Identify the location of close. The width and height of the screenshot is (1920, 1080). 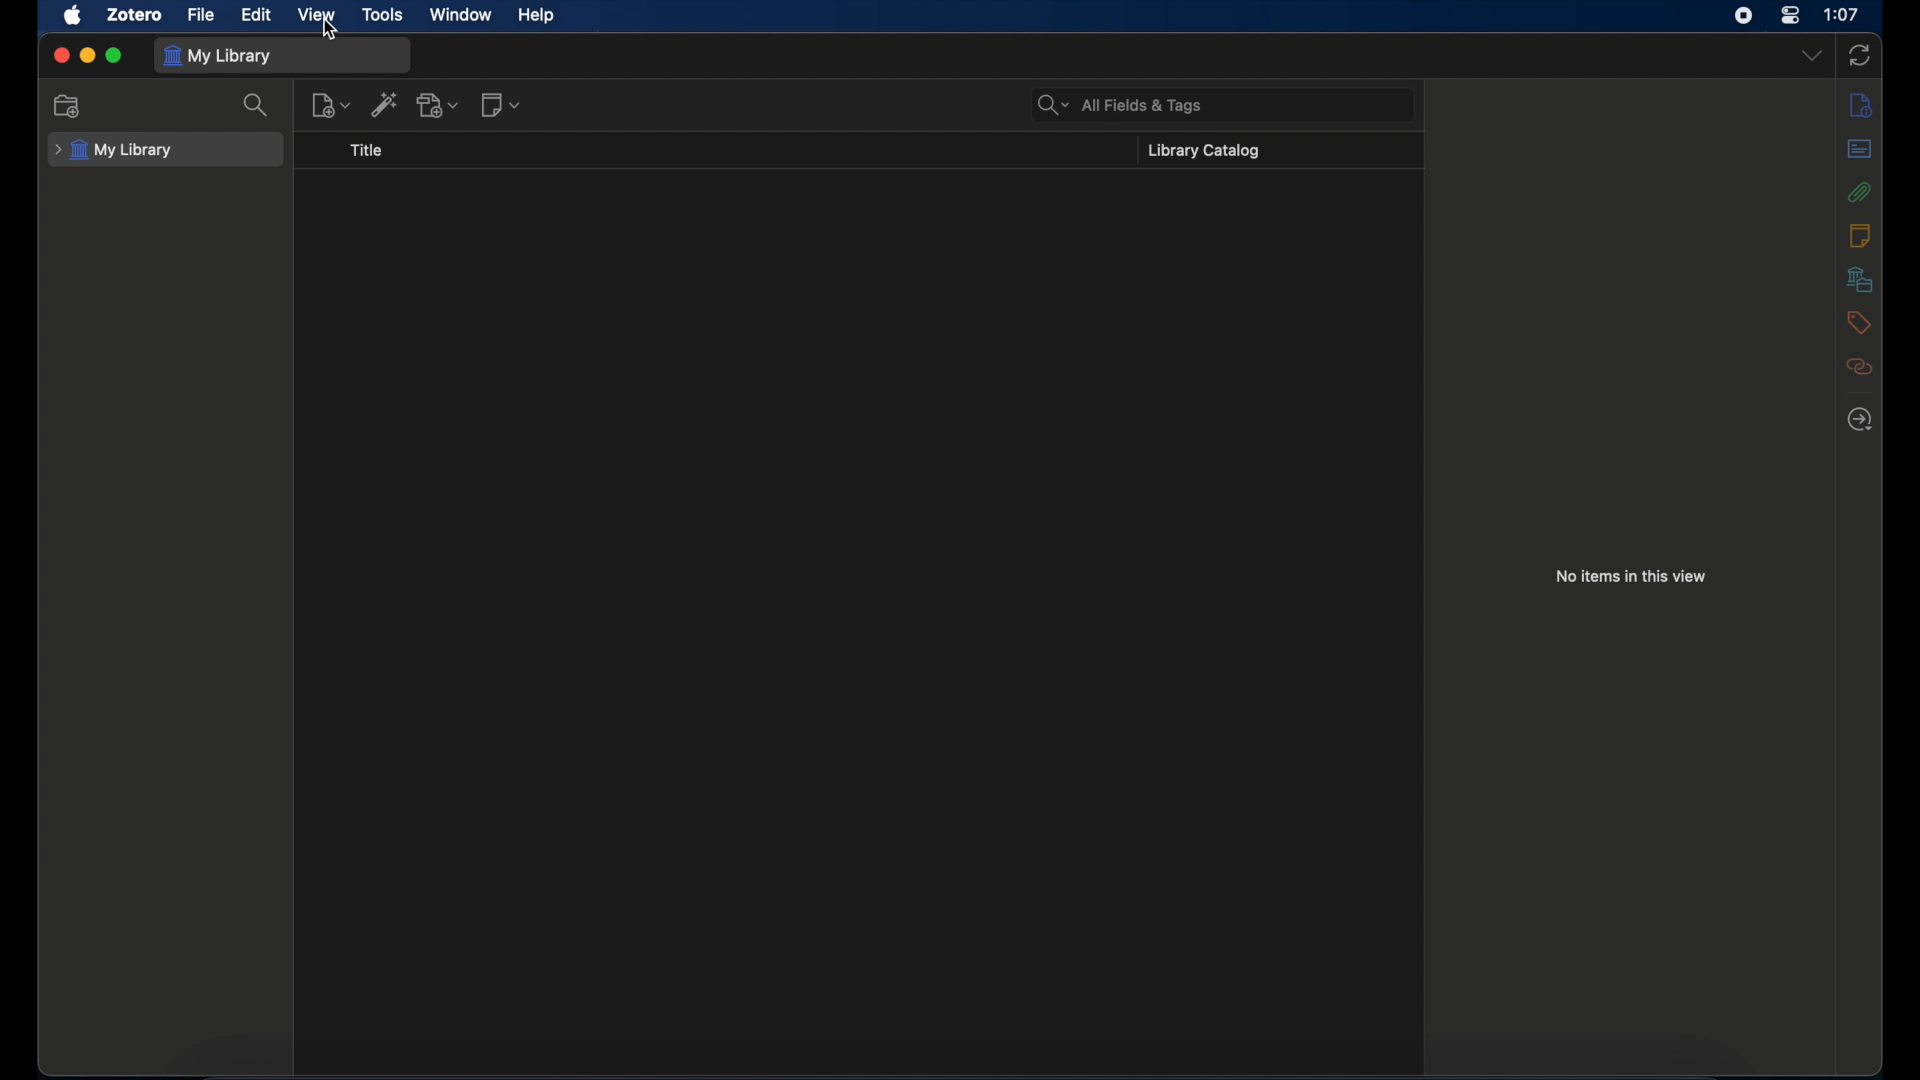
(61, 56).